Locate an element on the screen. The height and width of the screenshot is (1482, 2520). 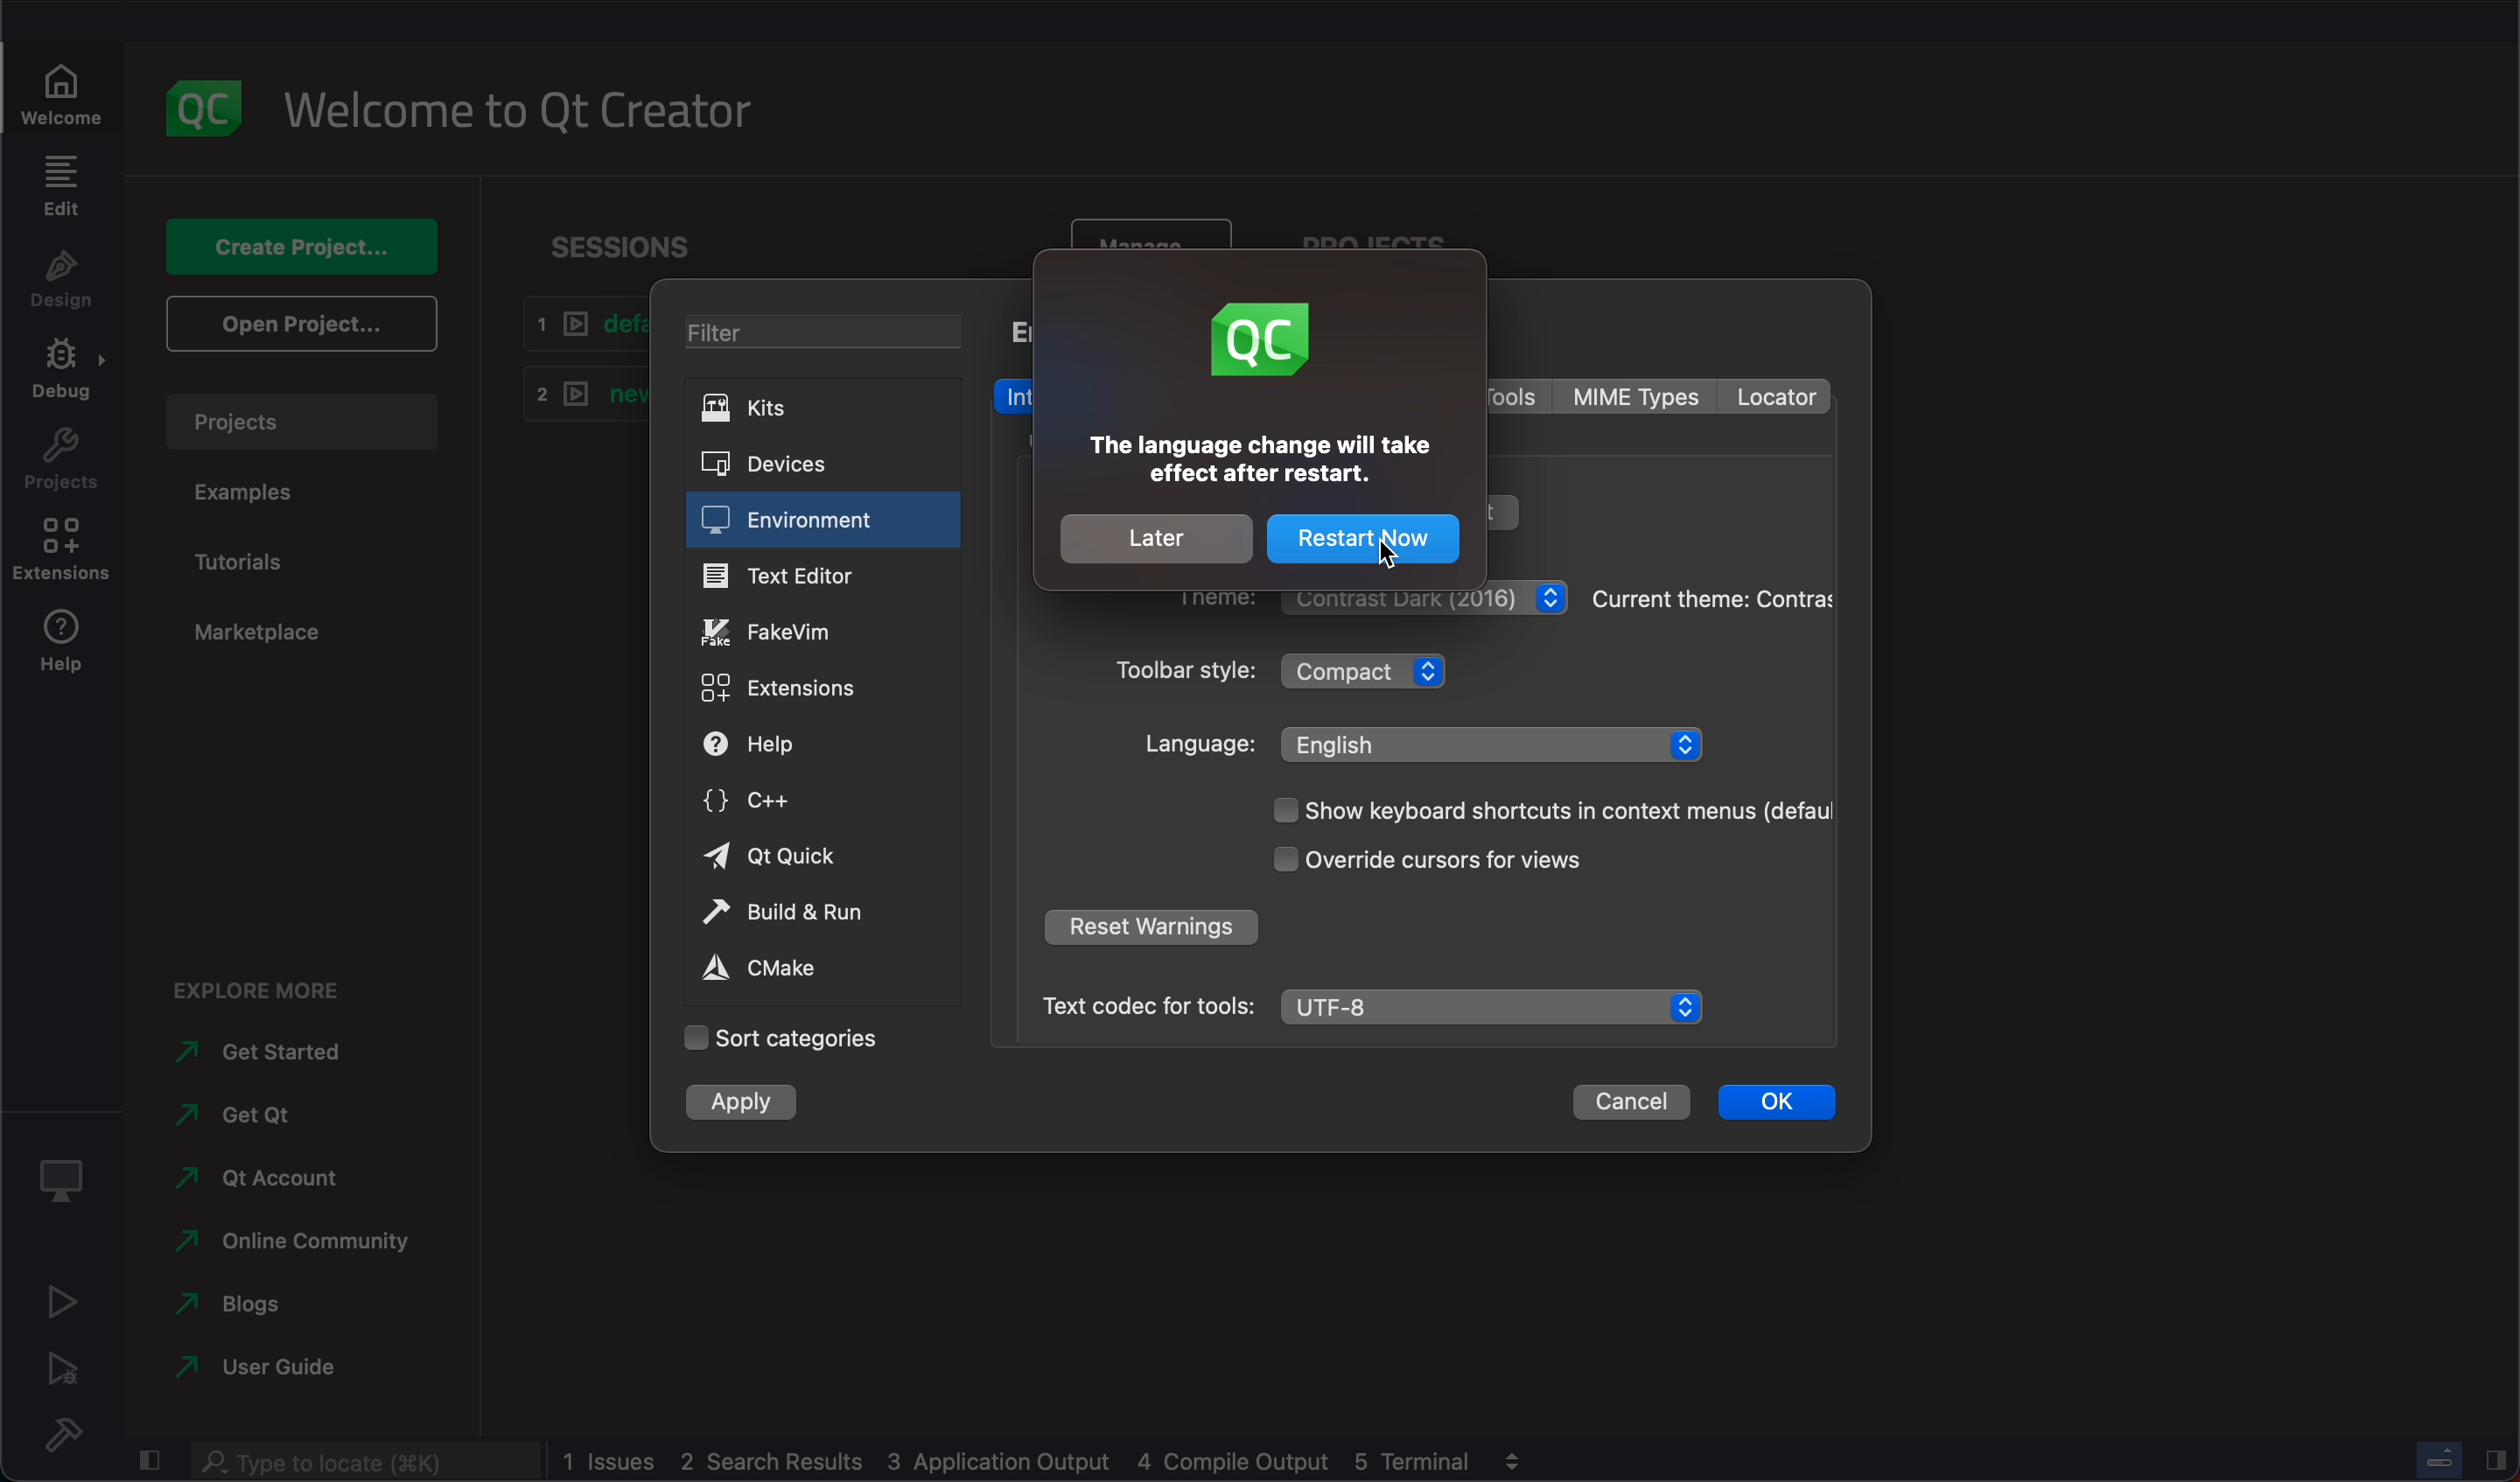
view output is located at coordinates (1509, 1461).